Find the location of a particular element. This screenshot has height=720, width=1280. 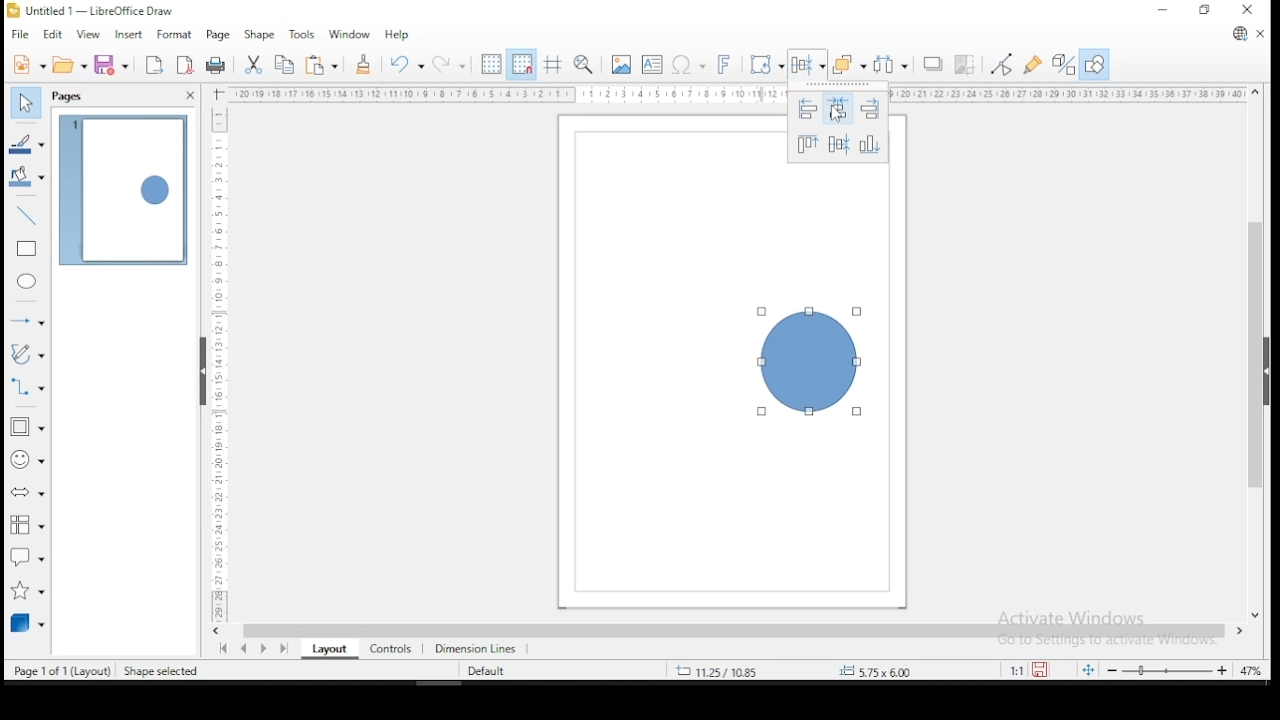

mouse pointer is located at coordinates (835, 114).